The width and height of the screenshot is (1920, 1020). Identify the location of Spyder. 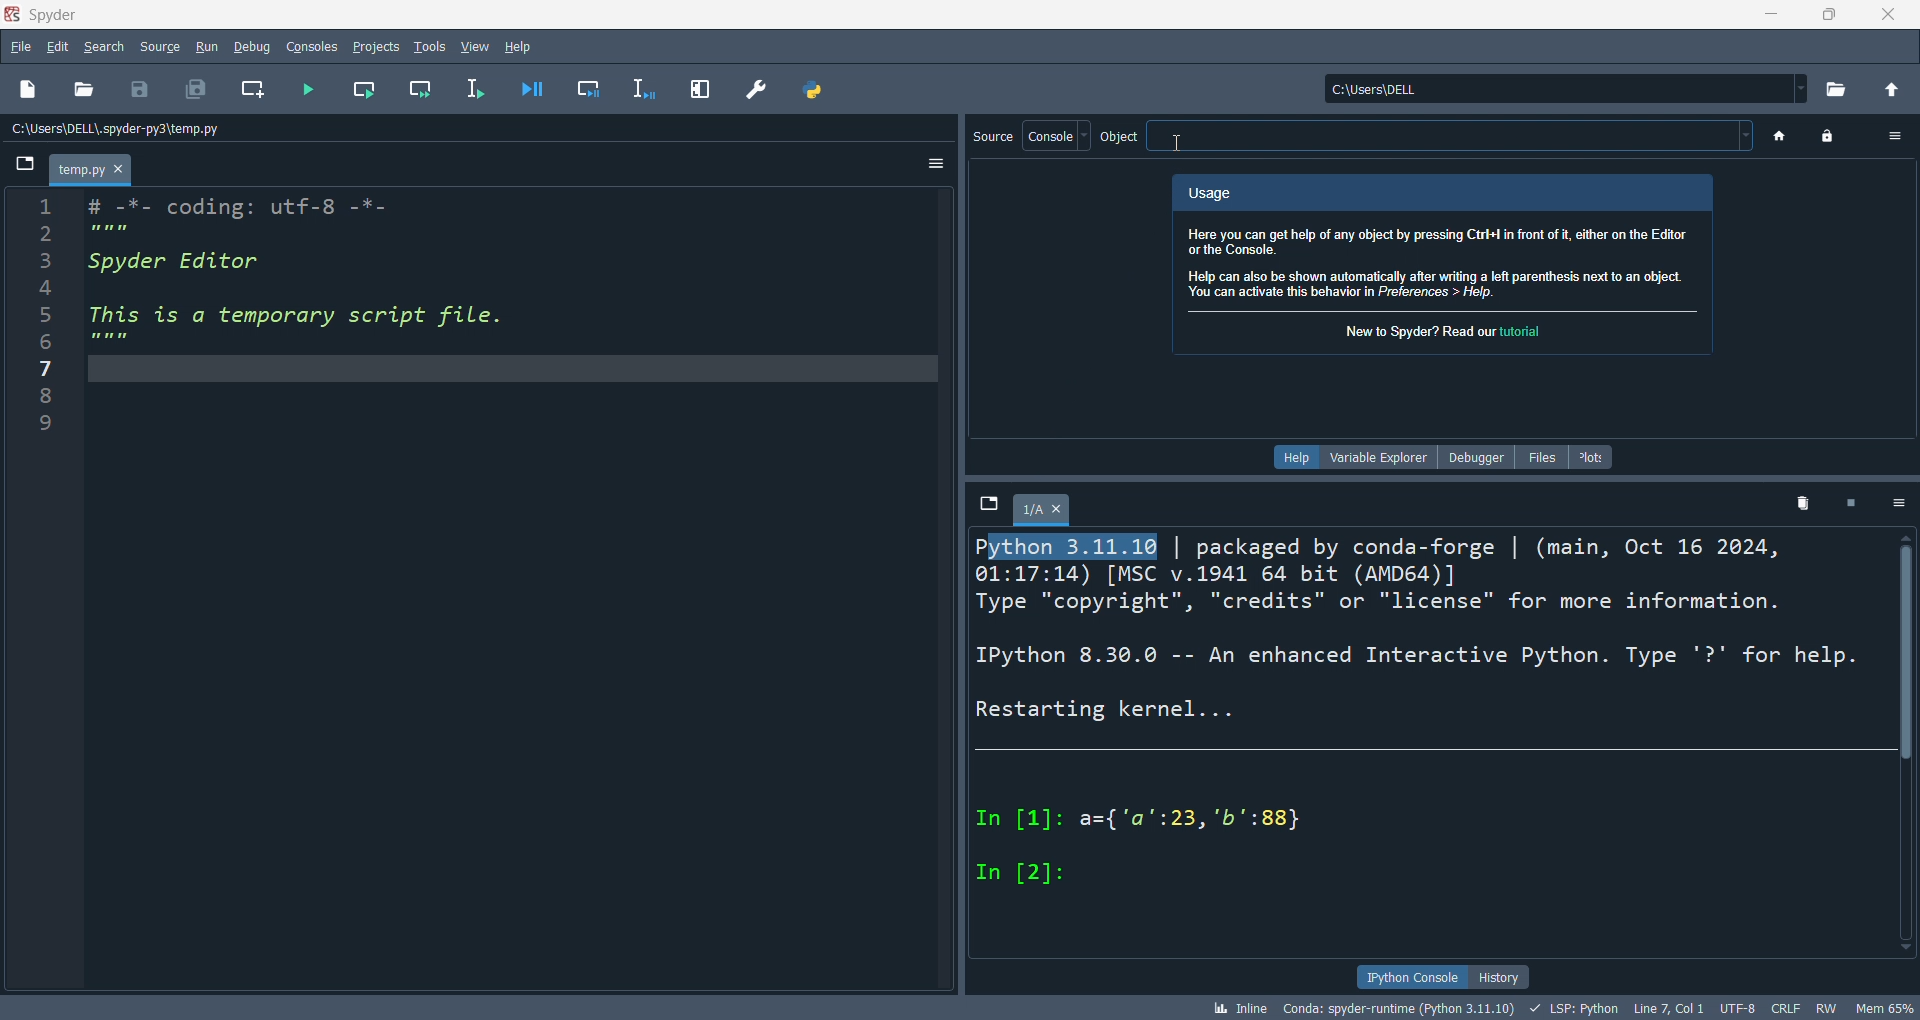
(62, 15).